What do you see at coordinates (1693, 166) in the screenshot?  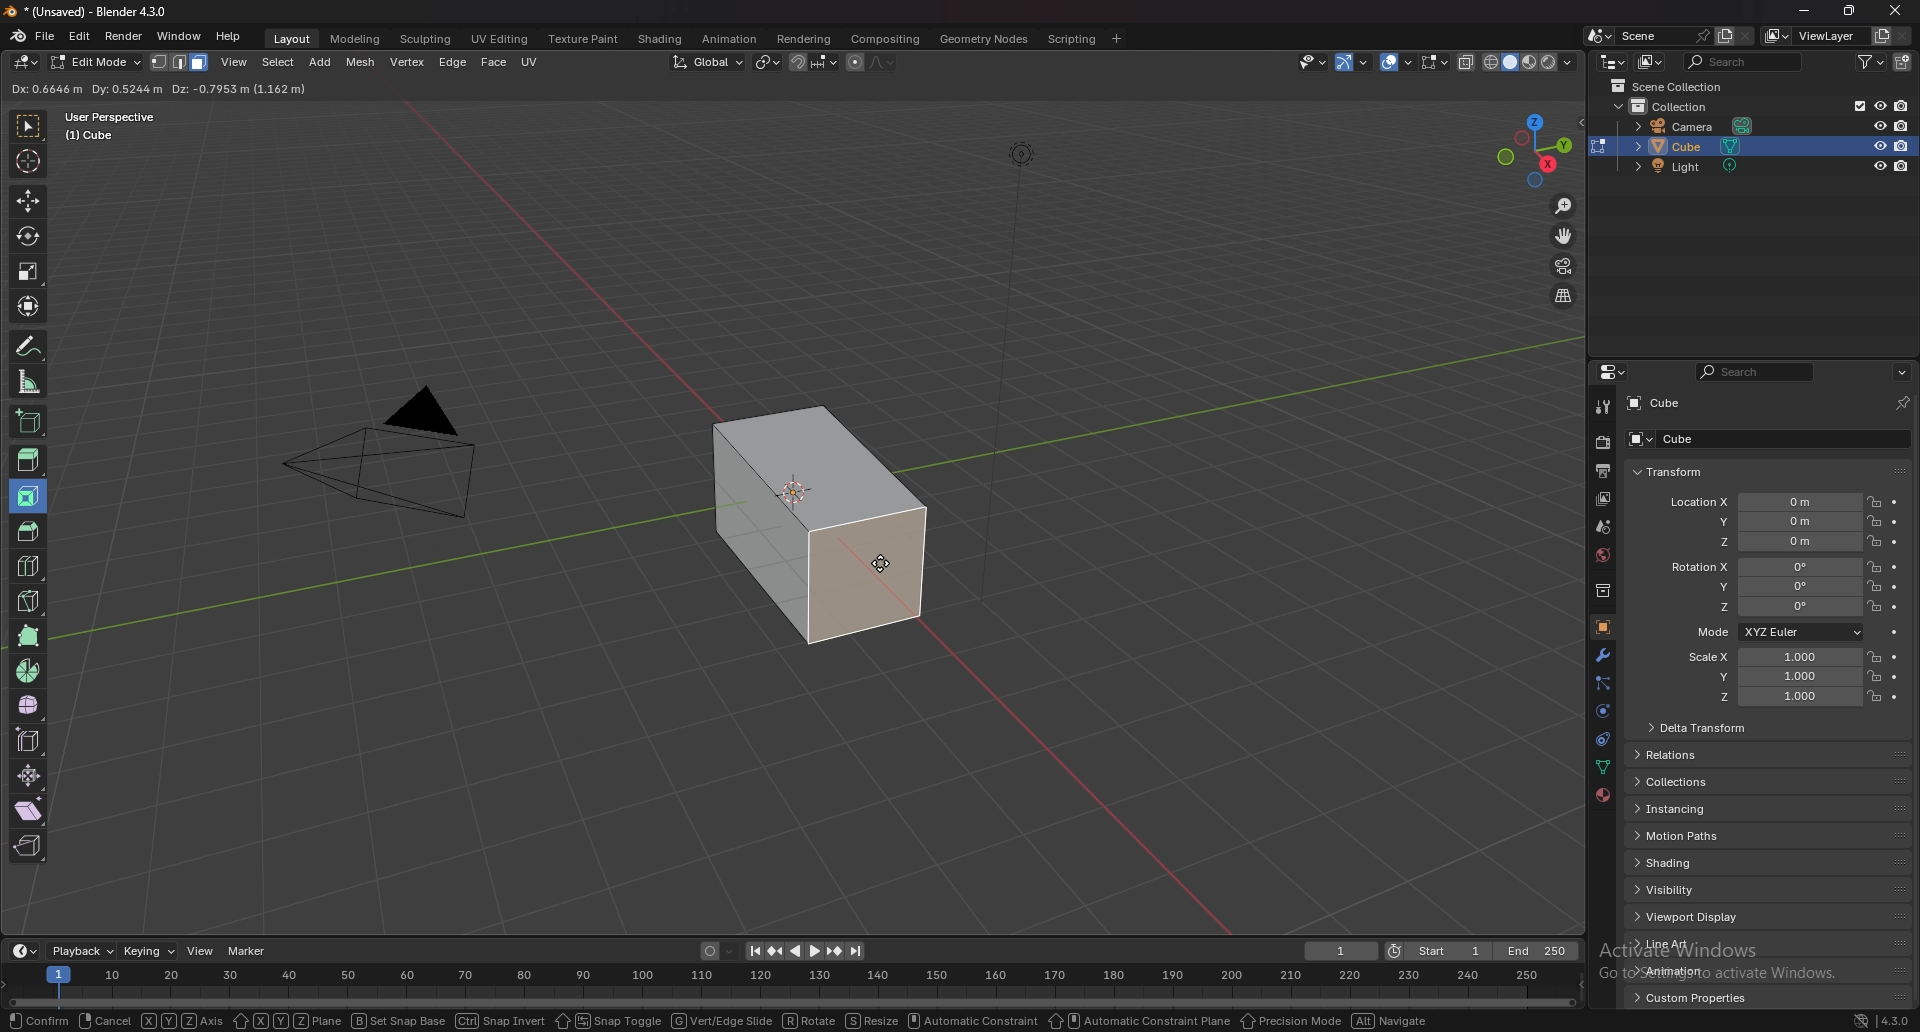 I see `light` at bounding box center [1693, 166].